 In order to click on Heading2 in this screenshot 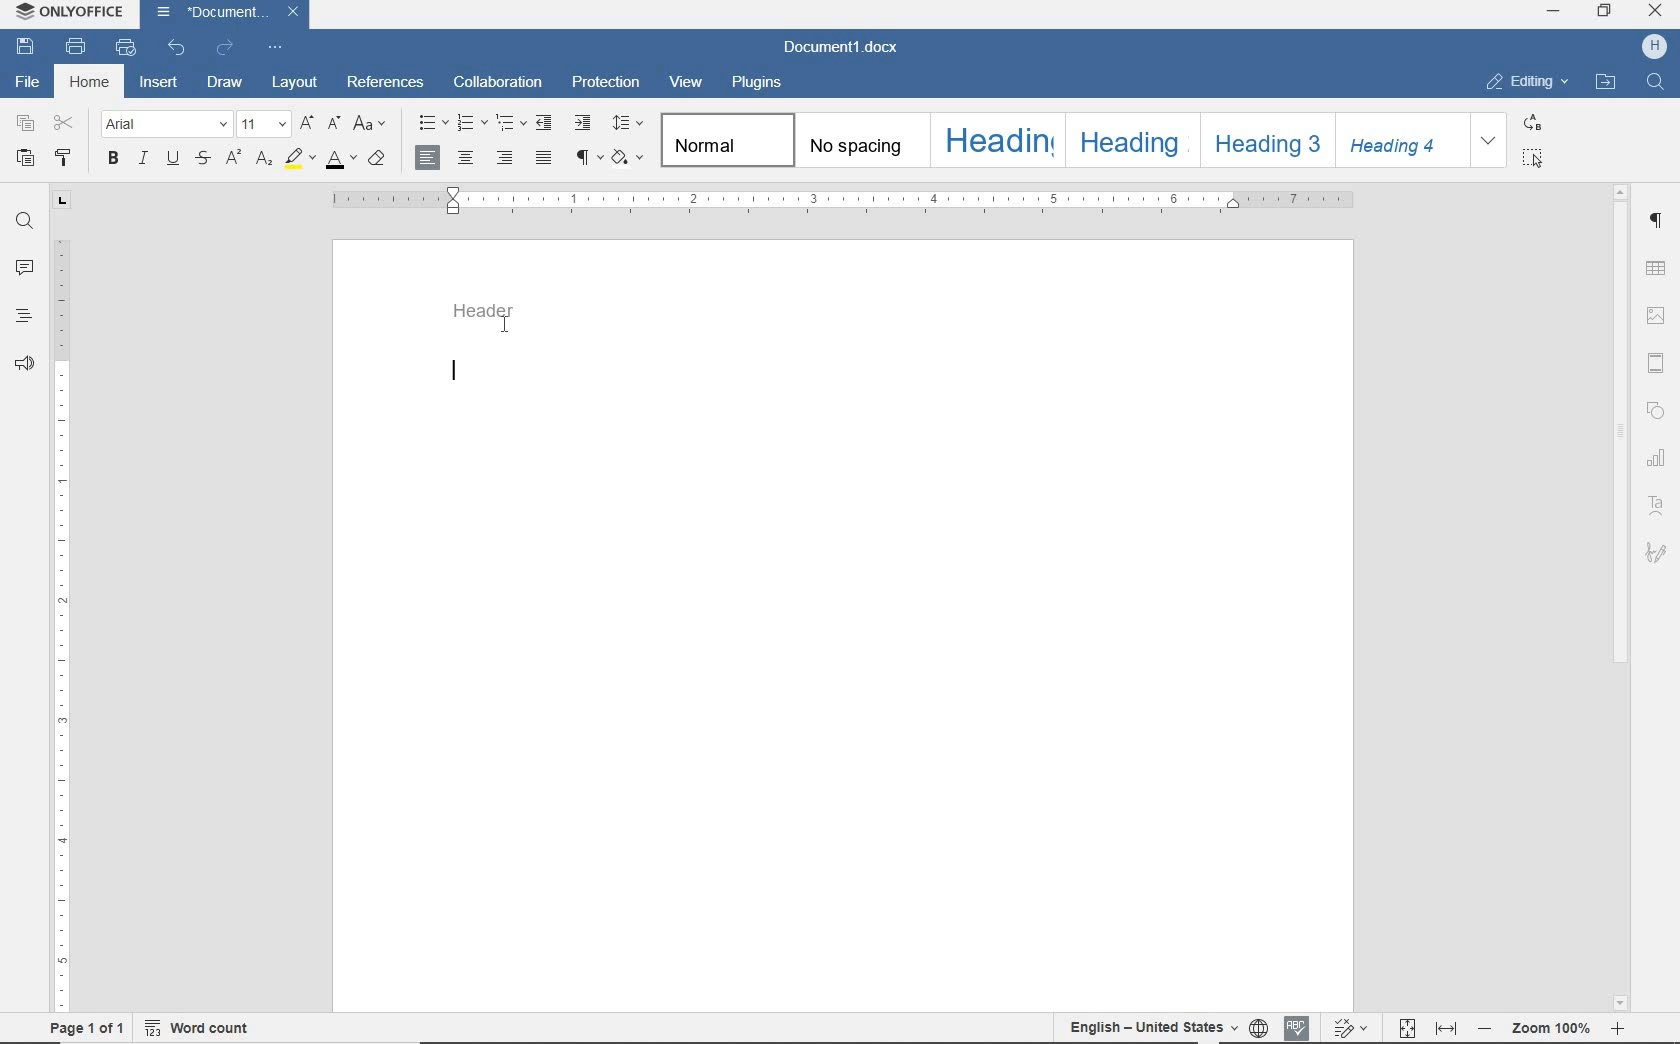, I will do `click(1130, 140)`.